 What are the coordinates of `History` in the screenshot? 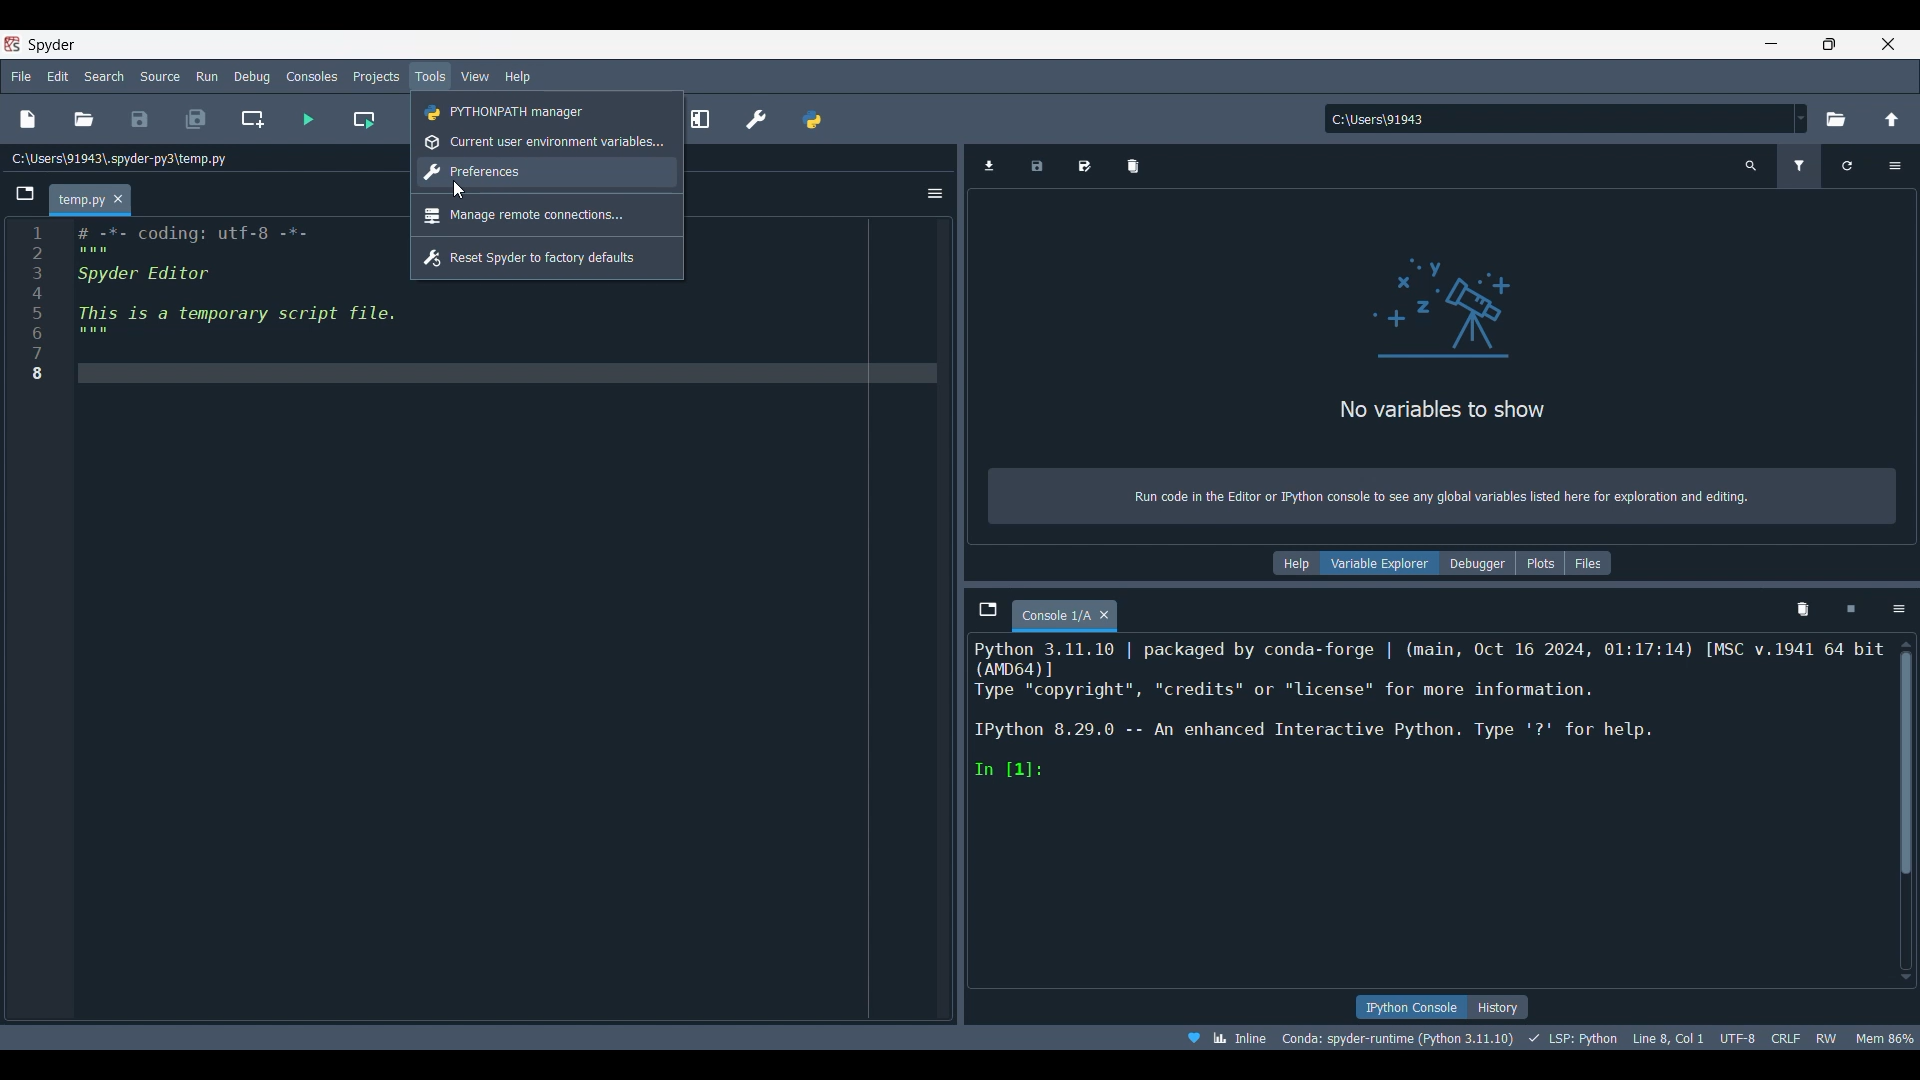 It's located at (1498, 1007).